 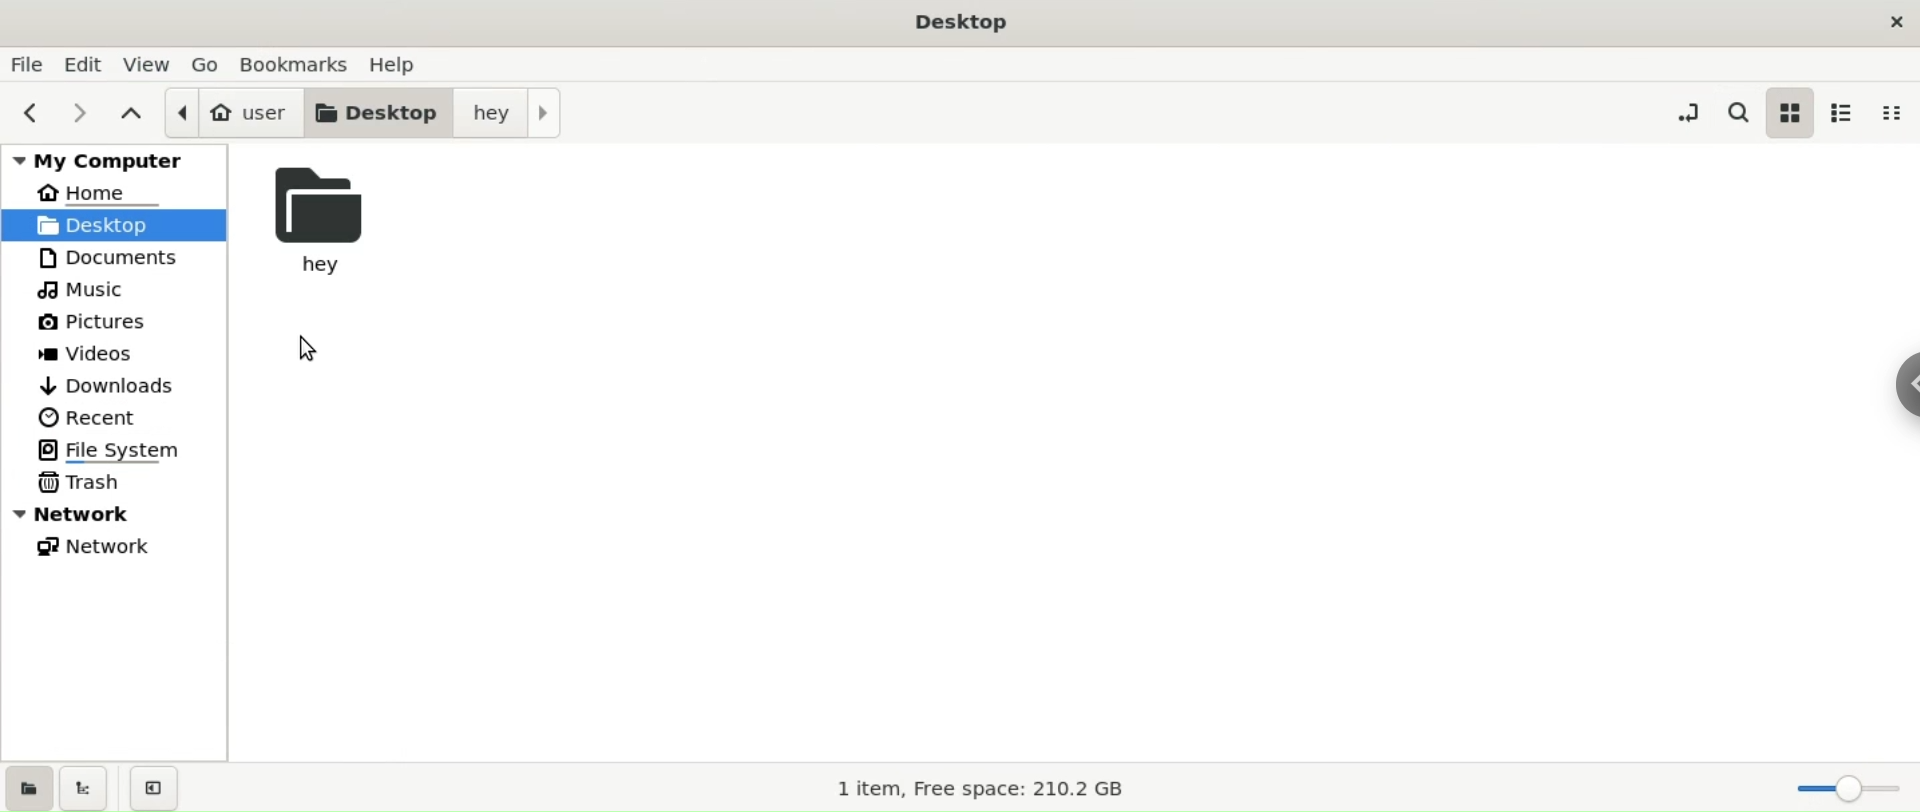 What do you see at coordinates (334, 218) in the screenshot?
I see `hey` at bounding box center [334, 218].